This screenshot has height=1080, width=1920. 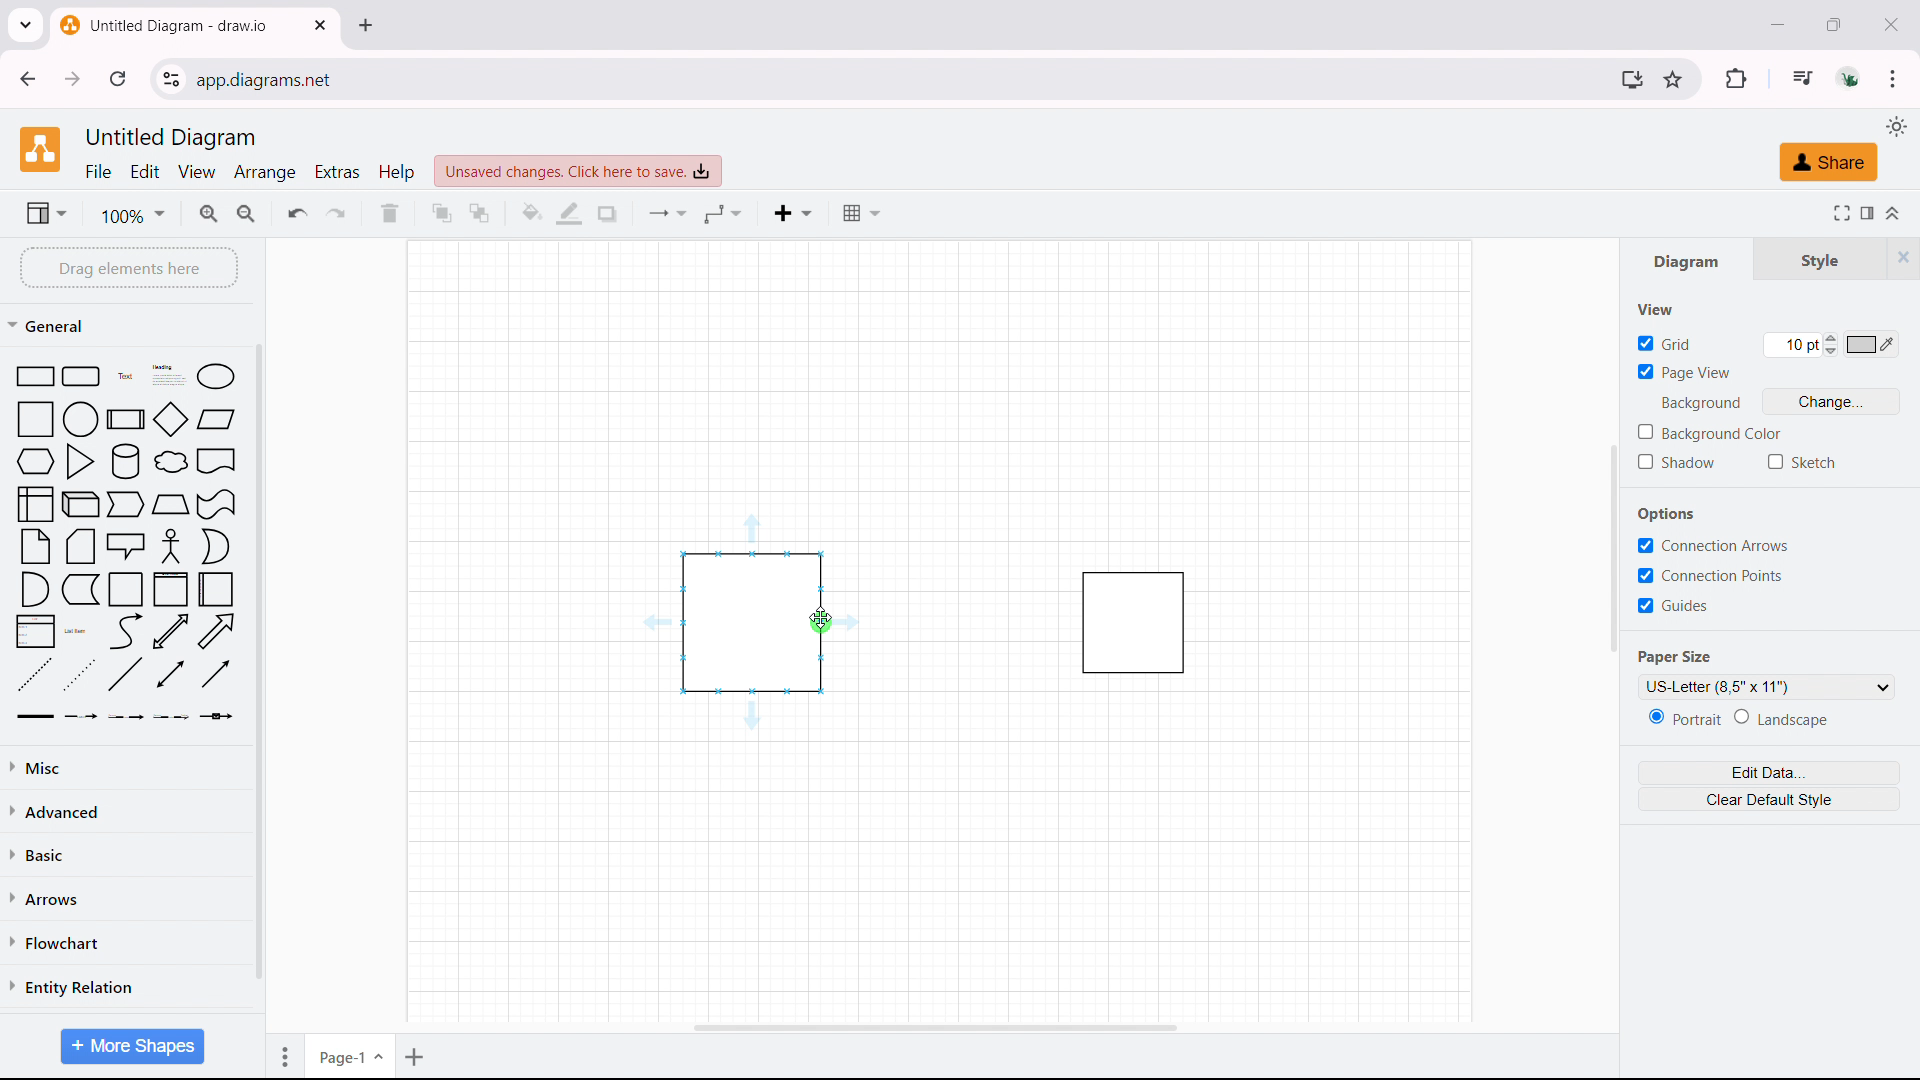 What do you see at coordinates (174, 138) in the screenshot?
I see `document title` at bounding box center [174, 138].